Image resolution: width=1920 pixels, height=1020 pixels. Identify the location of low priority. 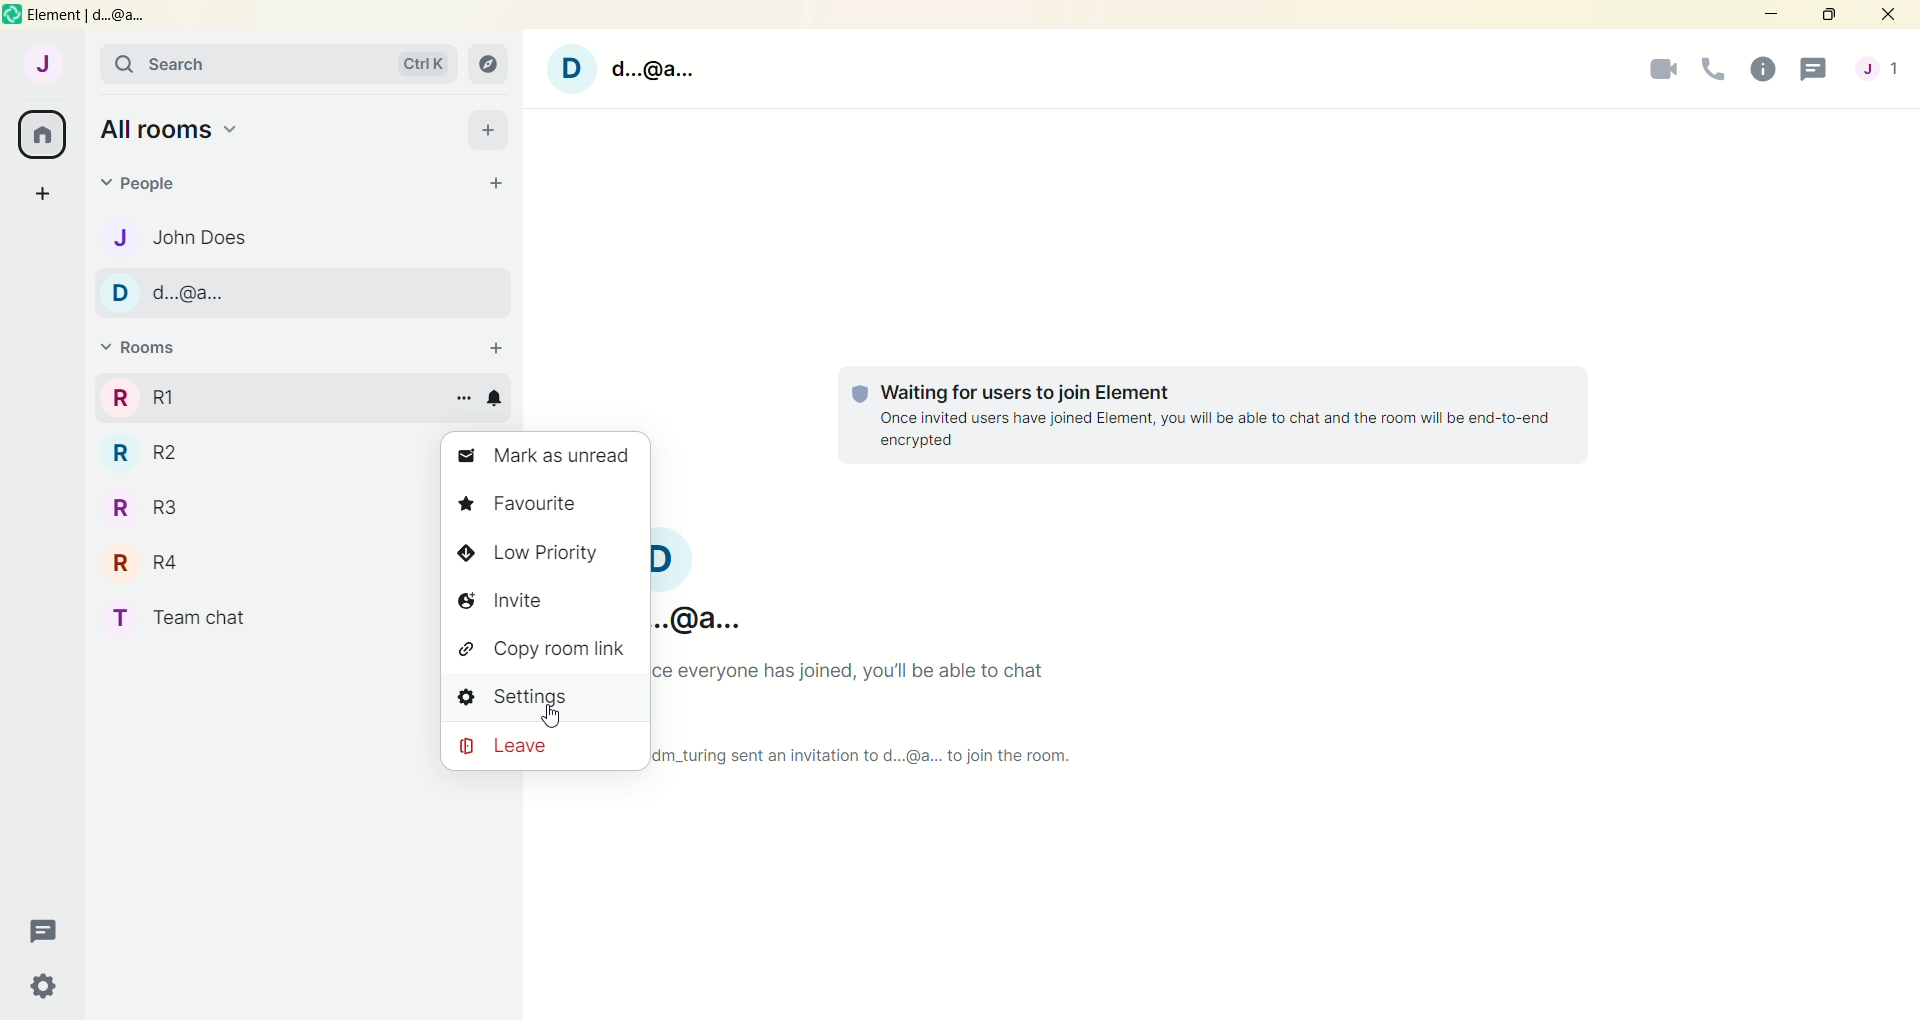
(526, 555).